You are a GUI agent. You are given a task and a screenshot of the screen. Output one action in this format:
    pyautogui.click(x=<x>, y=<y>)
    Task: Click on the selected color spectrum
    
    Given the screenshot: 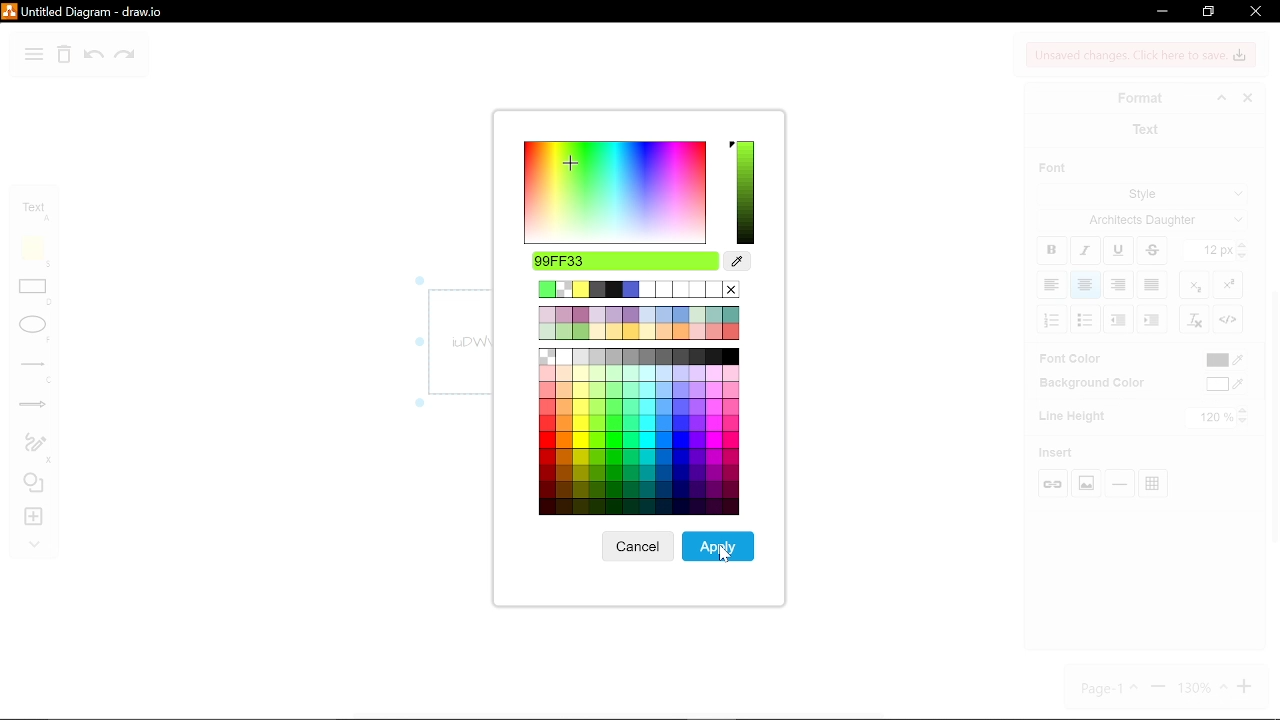 What is the action you would take?
    pyautogui.click(x=746, y=190)
    